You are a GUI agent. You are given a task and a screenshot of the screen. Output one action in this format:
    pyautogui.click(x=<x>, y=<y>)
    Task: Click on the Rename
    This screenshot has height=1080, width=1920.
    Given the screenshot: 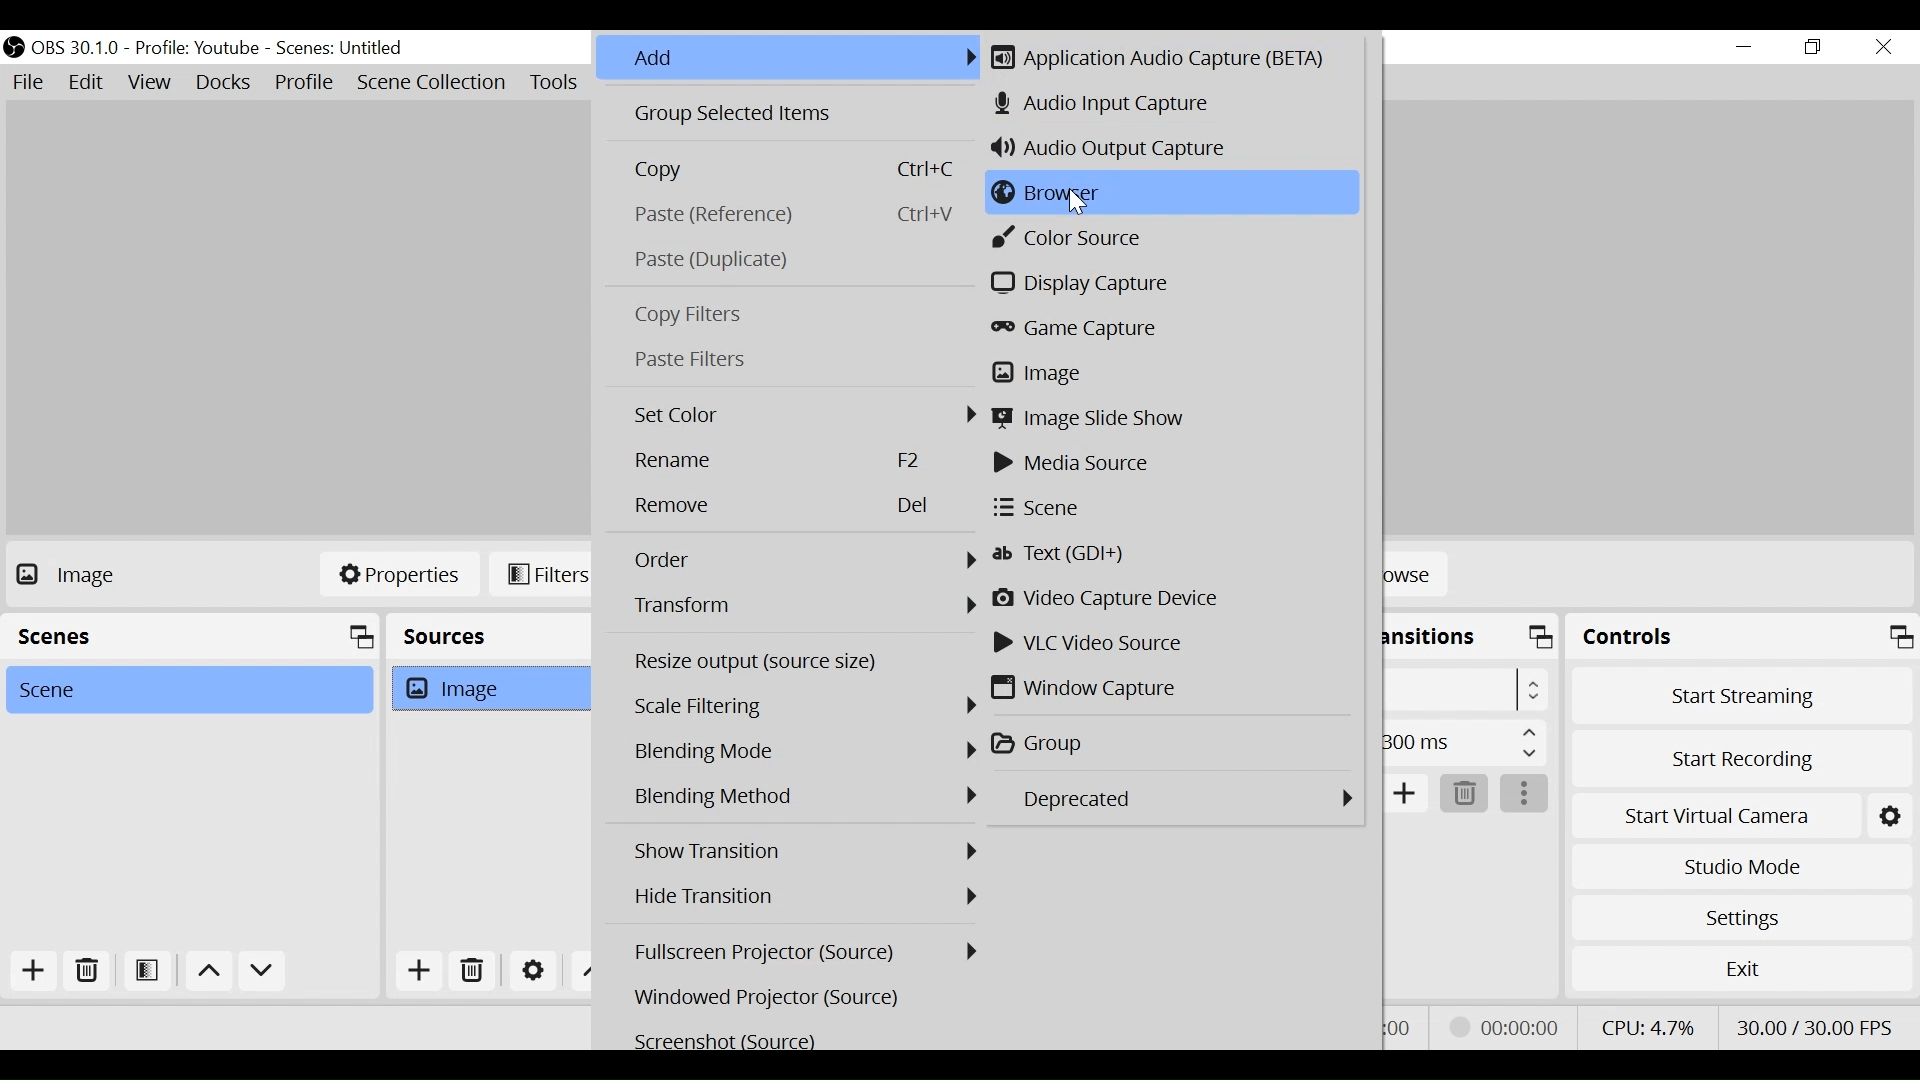 What is the action you would take?
    pyautogui.click(x=801, y=461)
    